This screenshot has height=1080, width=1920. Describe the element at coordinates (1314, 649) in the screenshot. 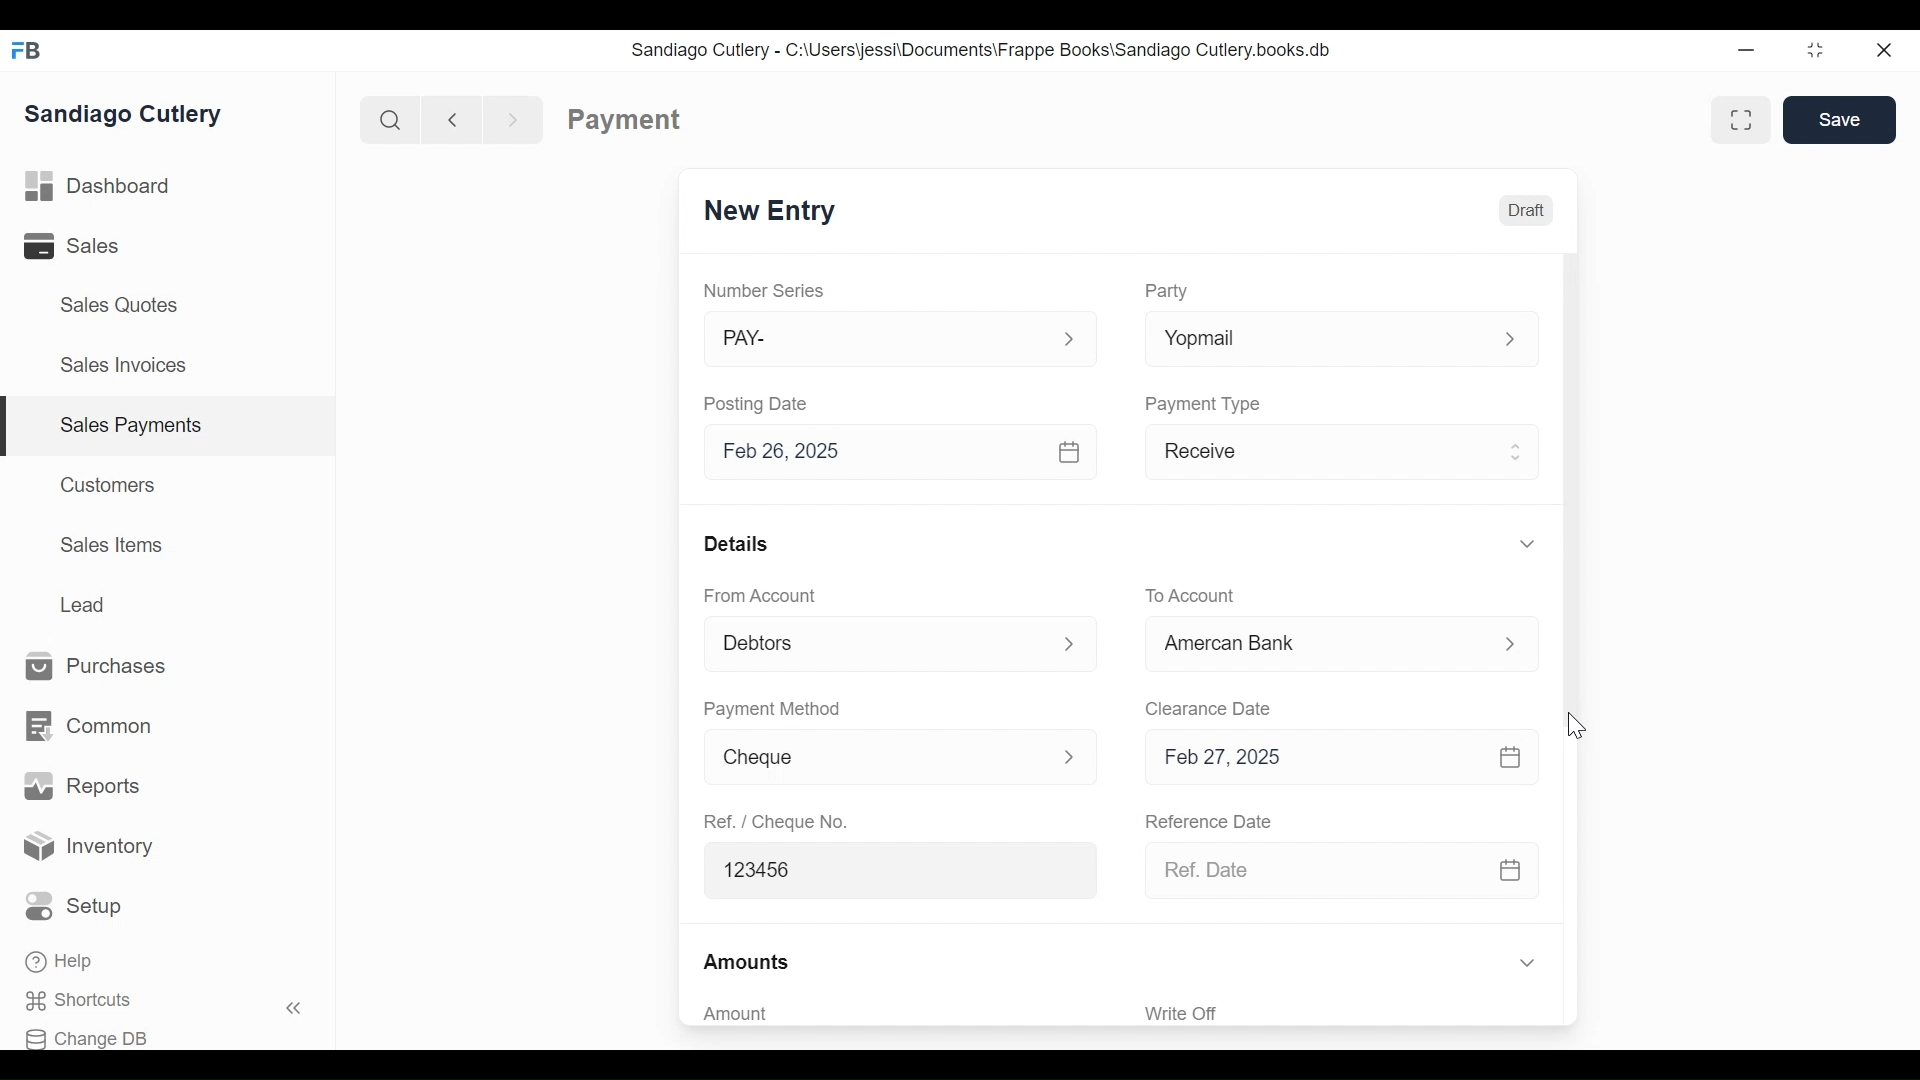

I see `Cash` at that location.